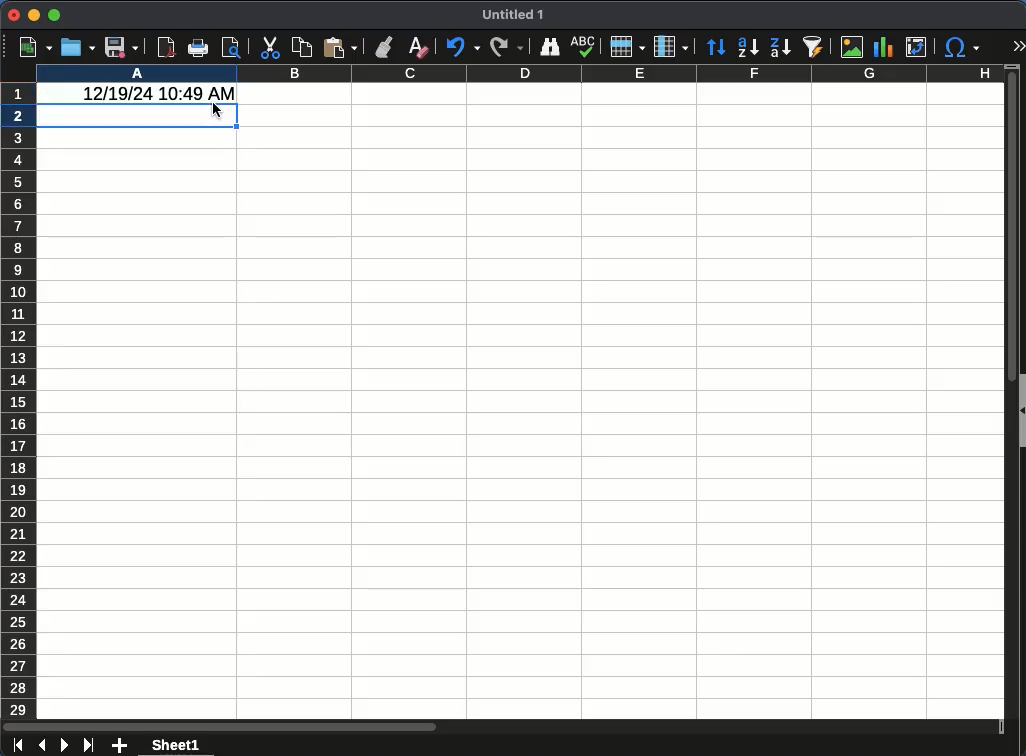 The image size is (1026, 756). Describe the element at coordinates (216, 111) in the screenshot. I see `cursor` at that location.